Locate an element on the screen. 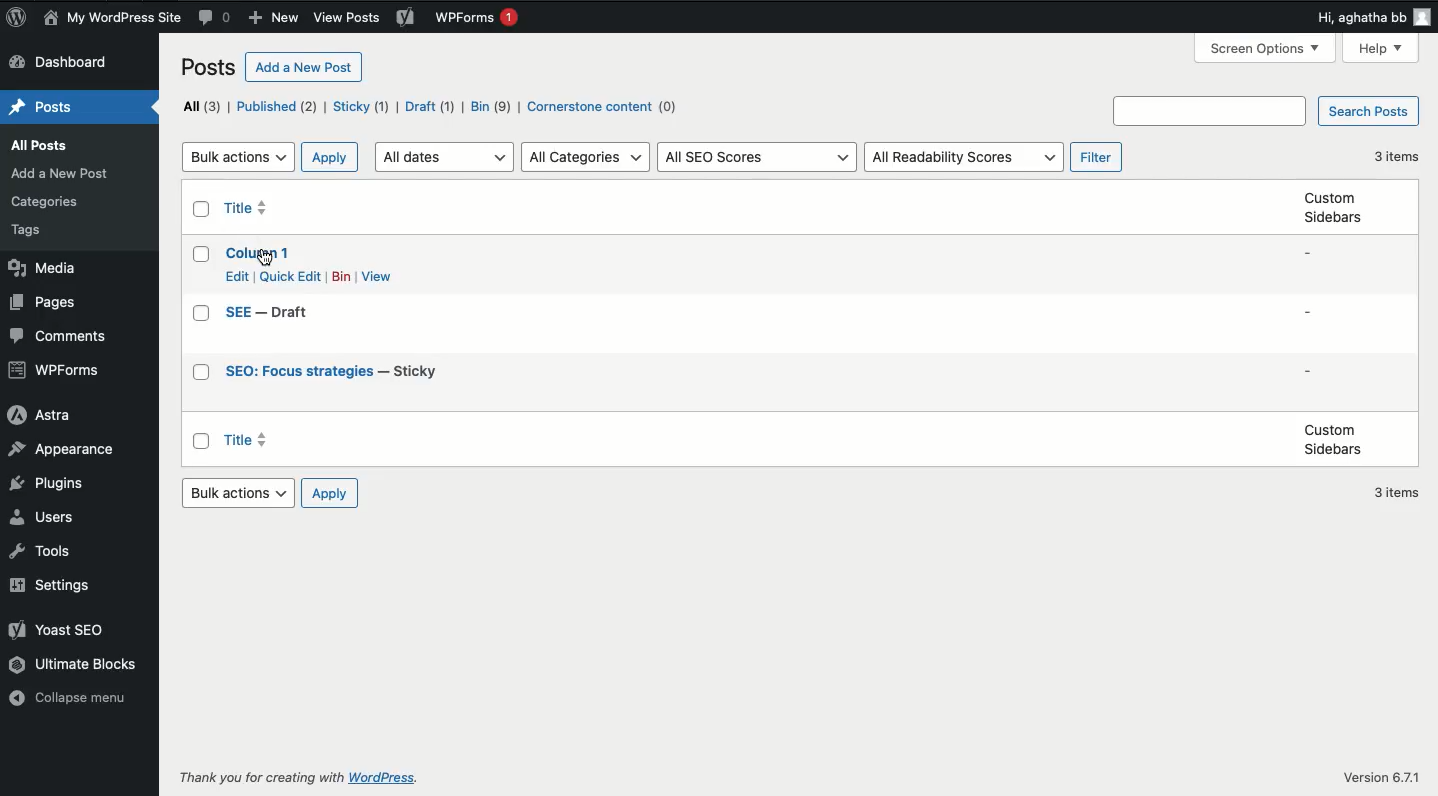 This screenshot has height=796, width=1438. View posts is located at coordinates (346, 17).